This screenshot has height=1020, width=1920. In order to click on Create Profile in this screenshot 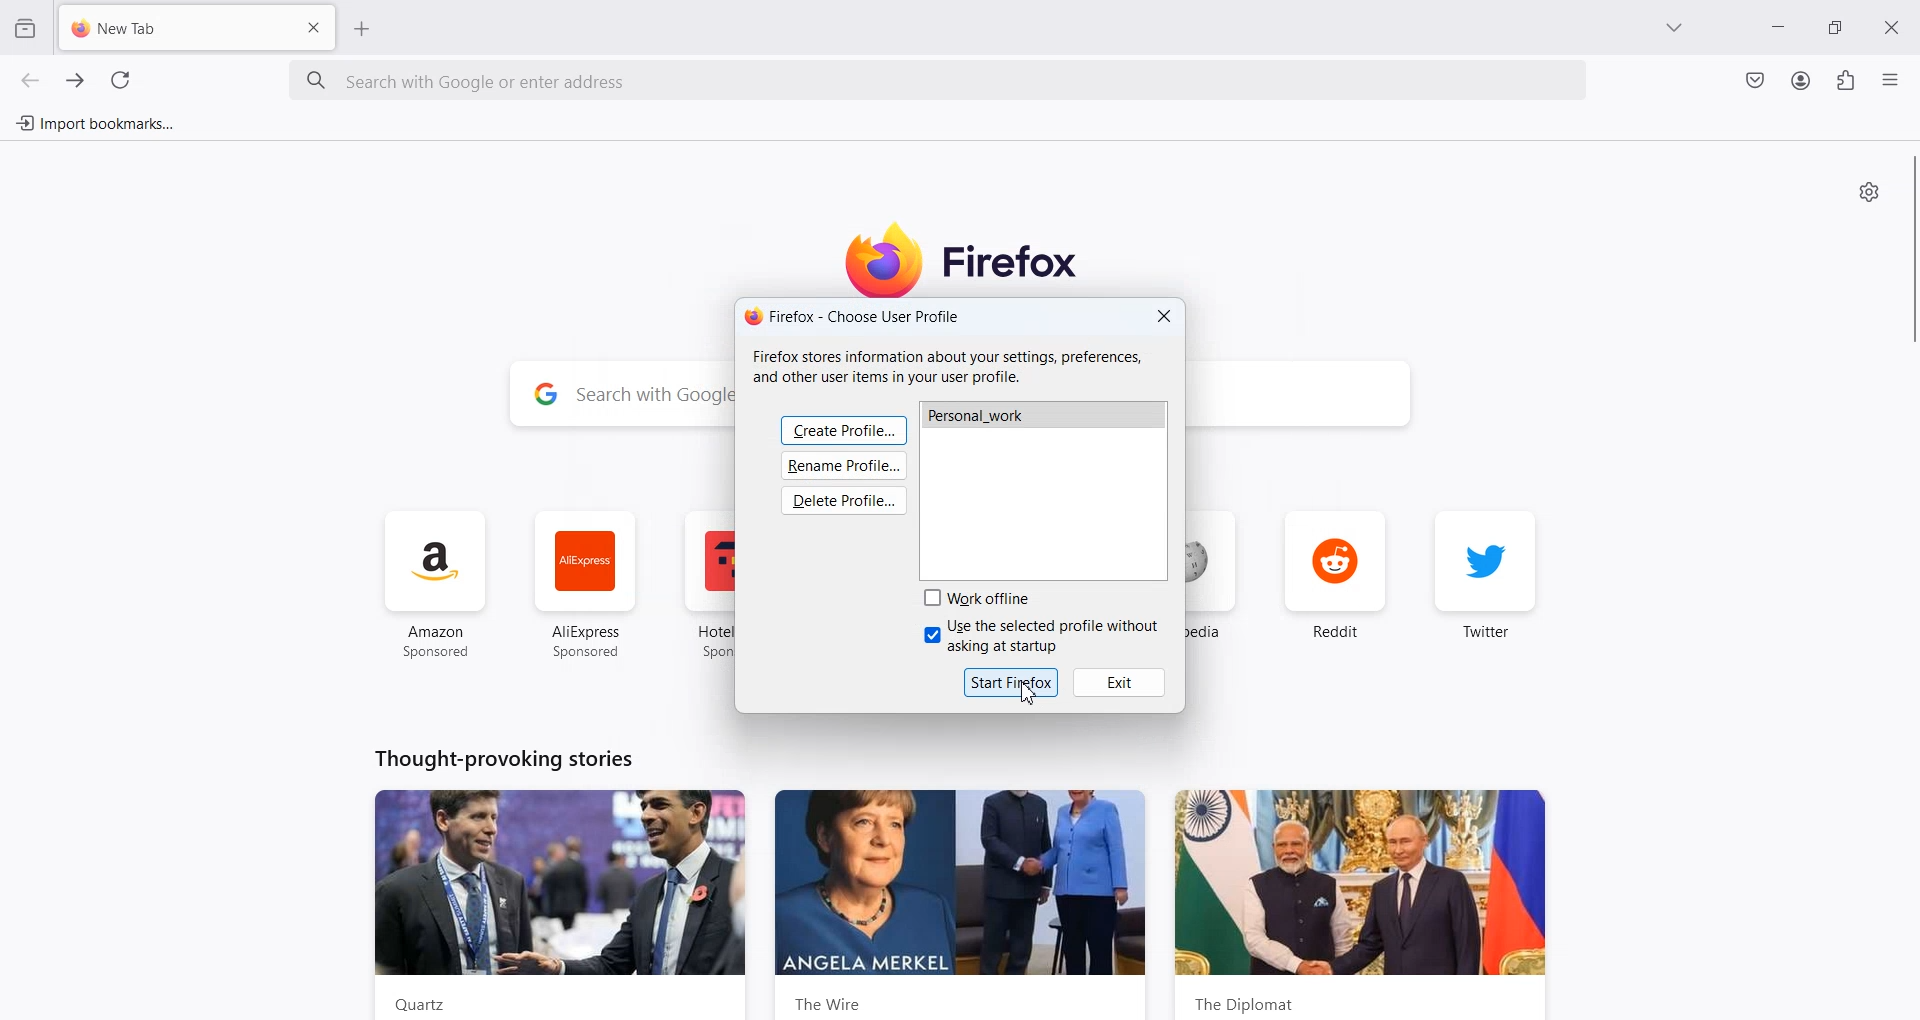, I will do `click(843, 429)`.